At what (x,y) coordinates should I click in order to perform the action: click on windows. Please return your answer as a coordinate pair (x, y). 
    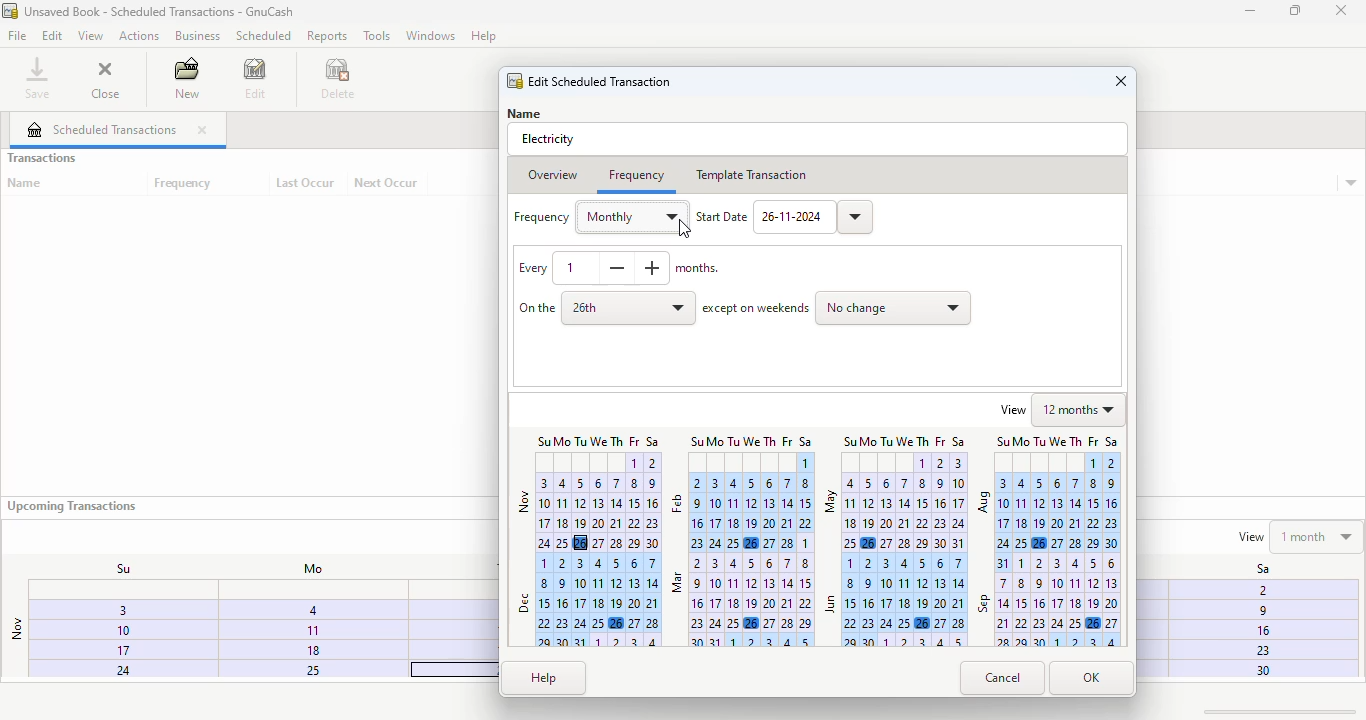
    Looking at the image, I should click on (430, 35).